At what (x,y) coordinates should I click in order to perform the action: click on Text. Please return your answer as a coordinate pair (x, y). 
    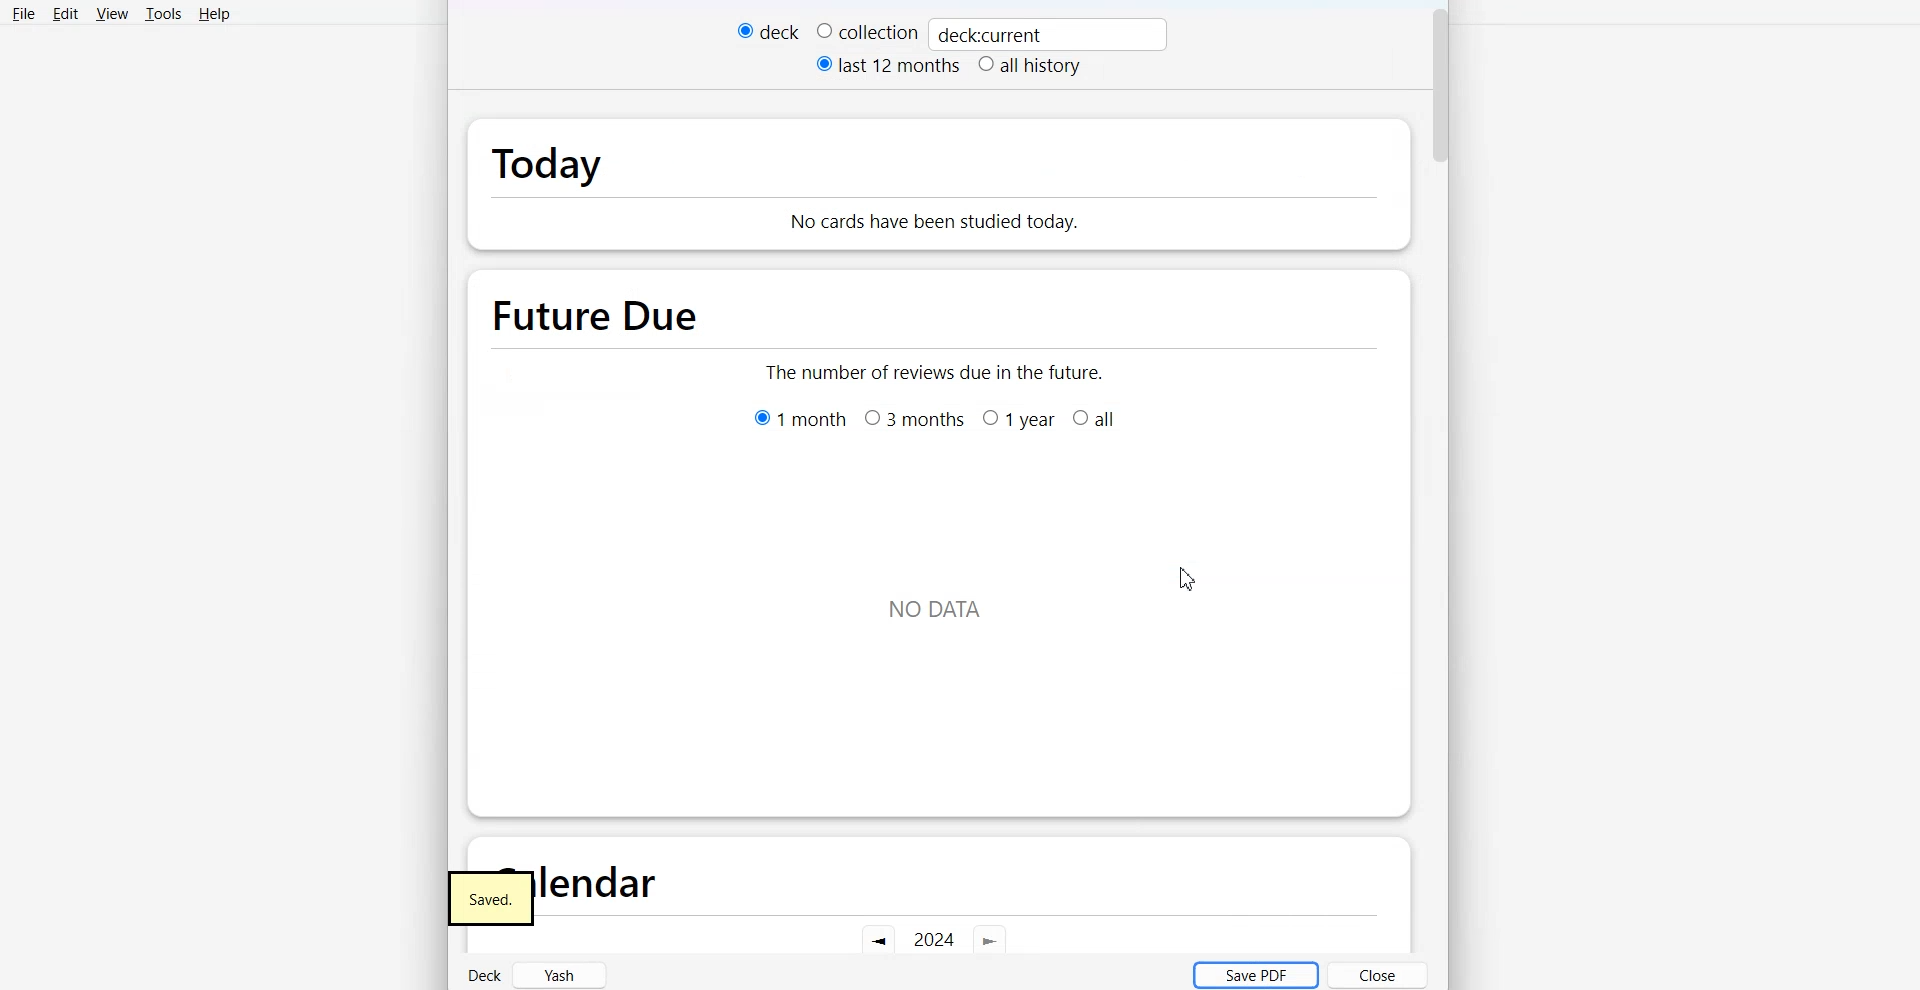
    Looking at the image, I should click on (991, 35).